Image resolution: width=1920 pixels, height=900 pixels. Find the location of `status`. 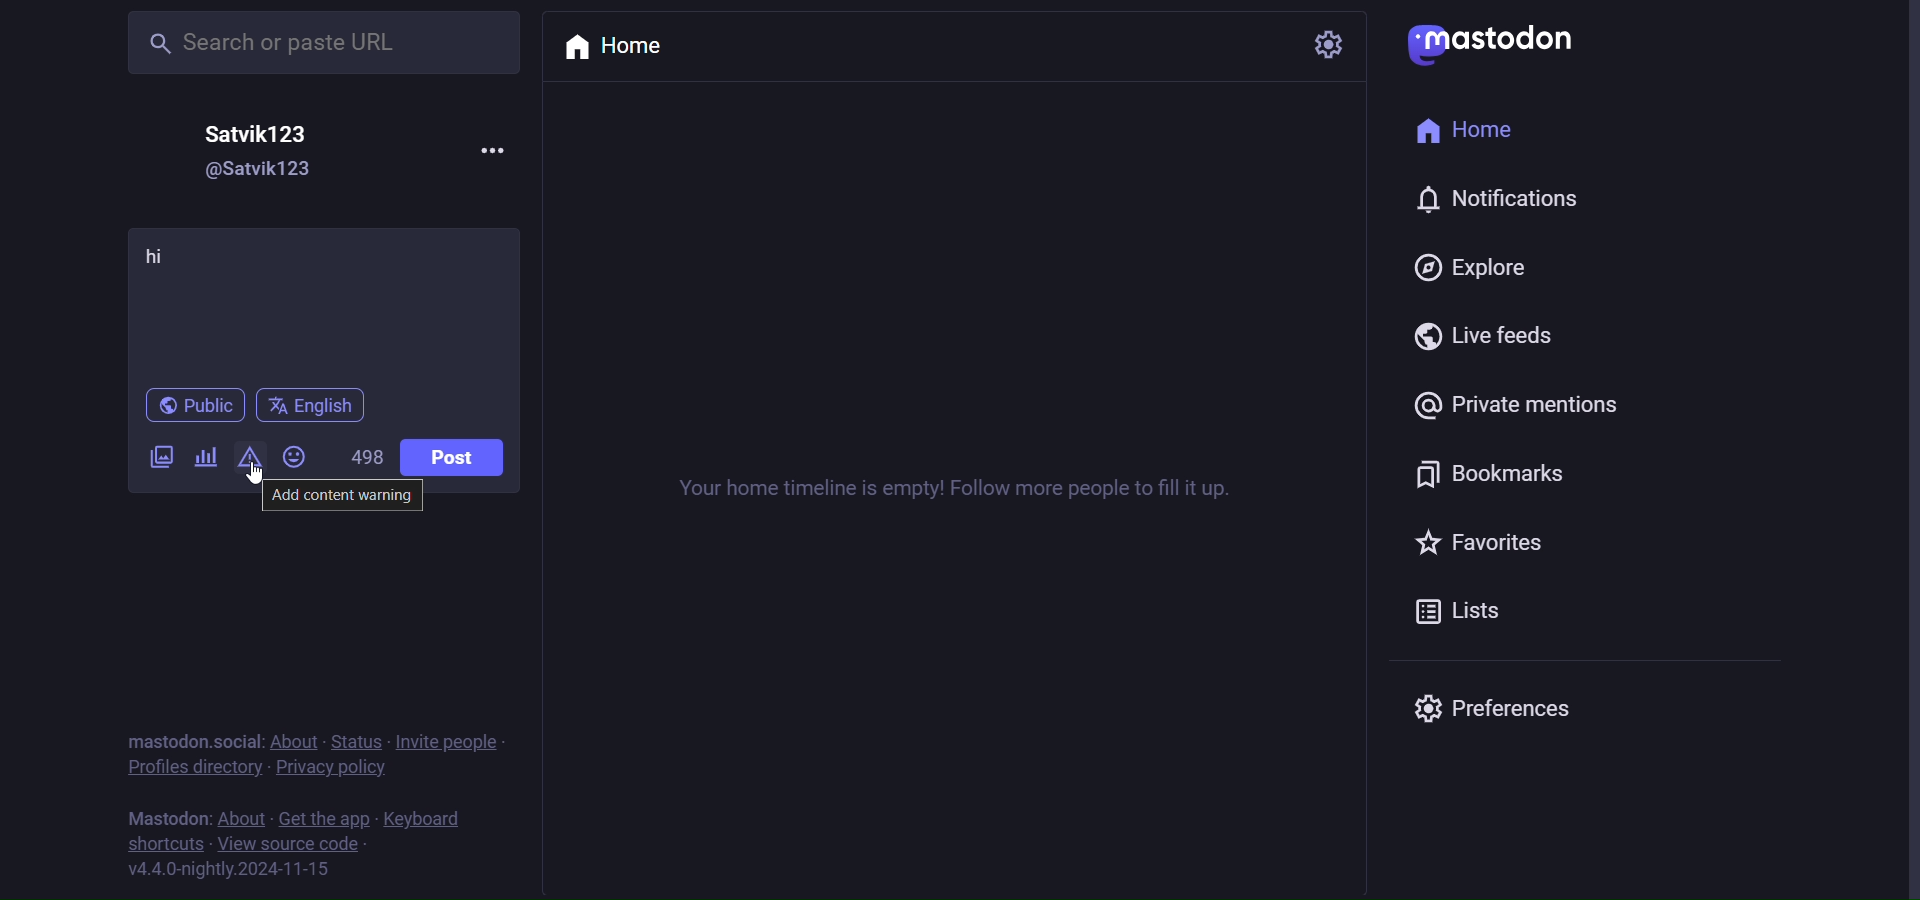

status is located at coordinates (363, 742).